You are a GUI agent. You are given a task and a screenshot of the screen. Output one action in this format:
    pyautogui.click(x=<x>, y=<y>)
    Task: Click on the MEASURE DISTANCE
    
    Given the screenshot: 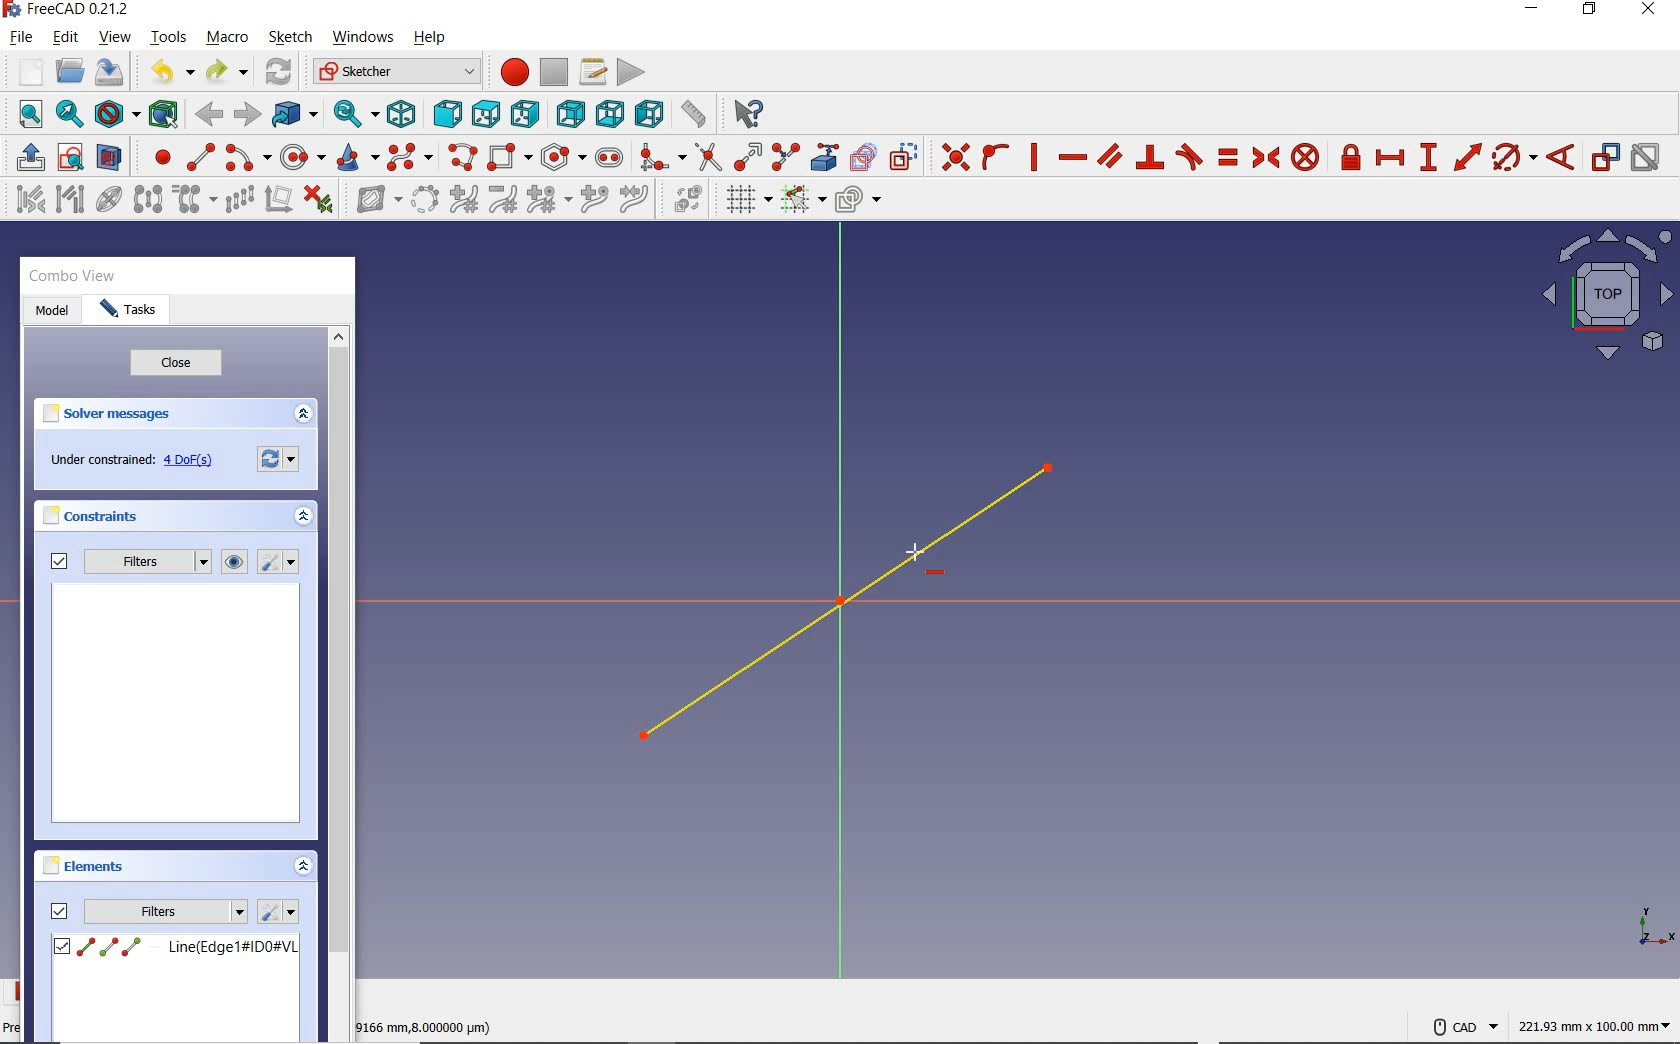 What is the action you would take?
    pyautogui.click(x=697, y=115)
    